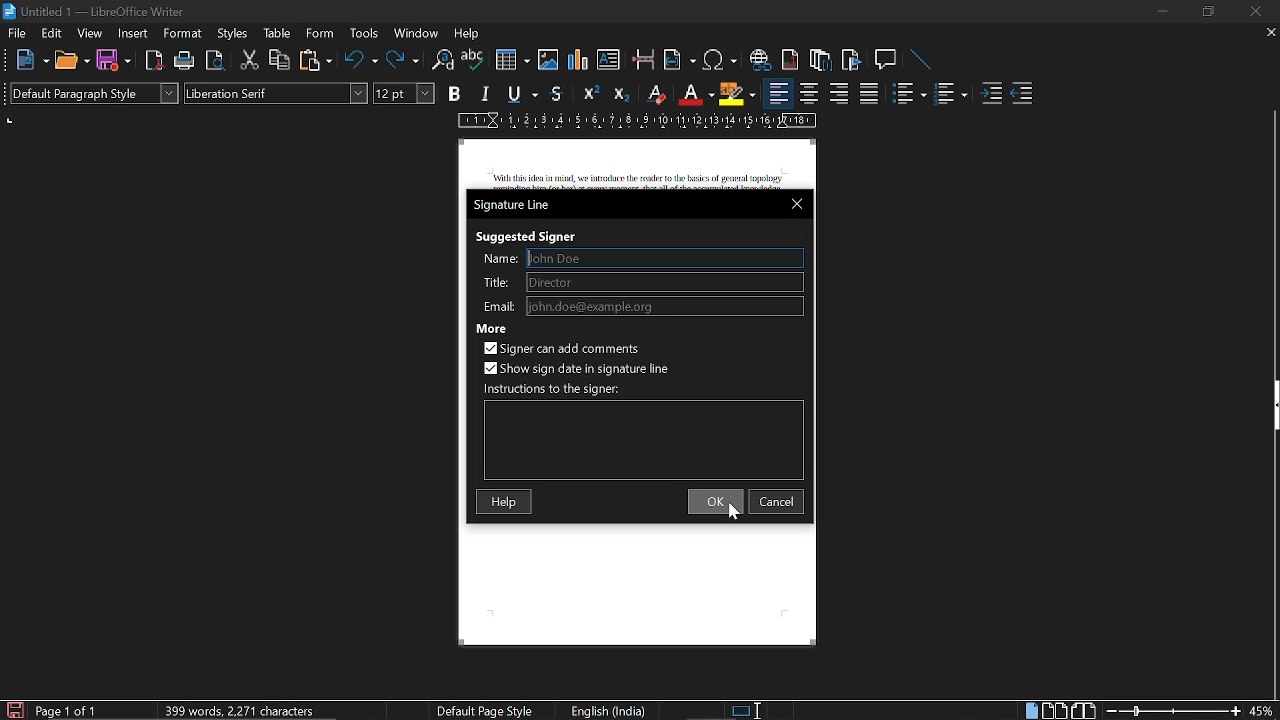 This screenshot has height=720, width=1280. I want to click on close, so click(797, 204).